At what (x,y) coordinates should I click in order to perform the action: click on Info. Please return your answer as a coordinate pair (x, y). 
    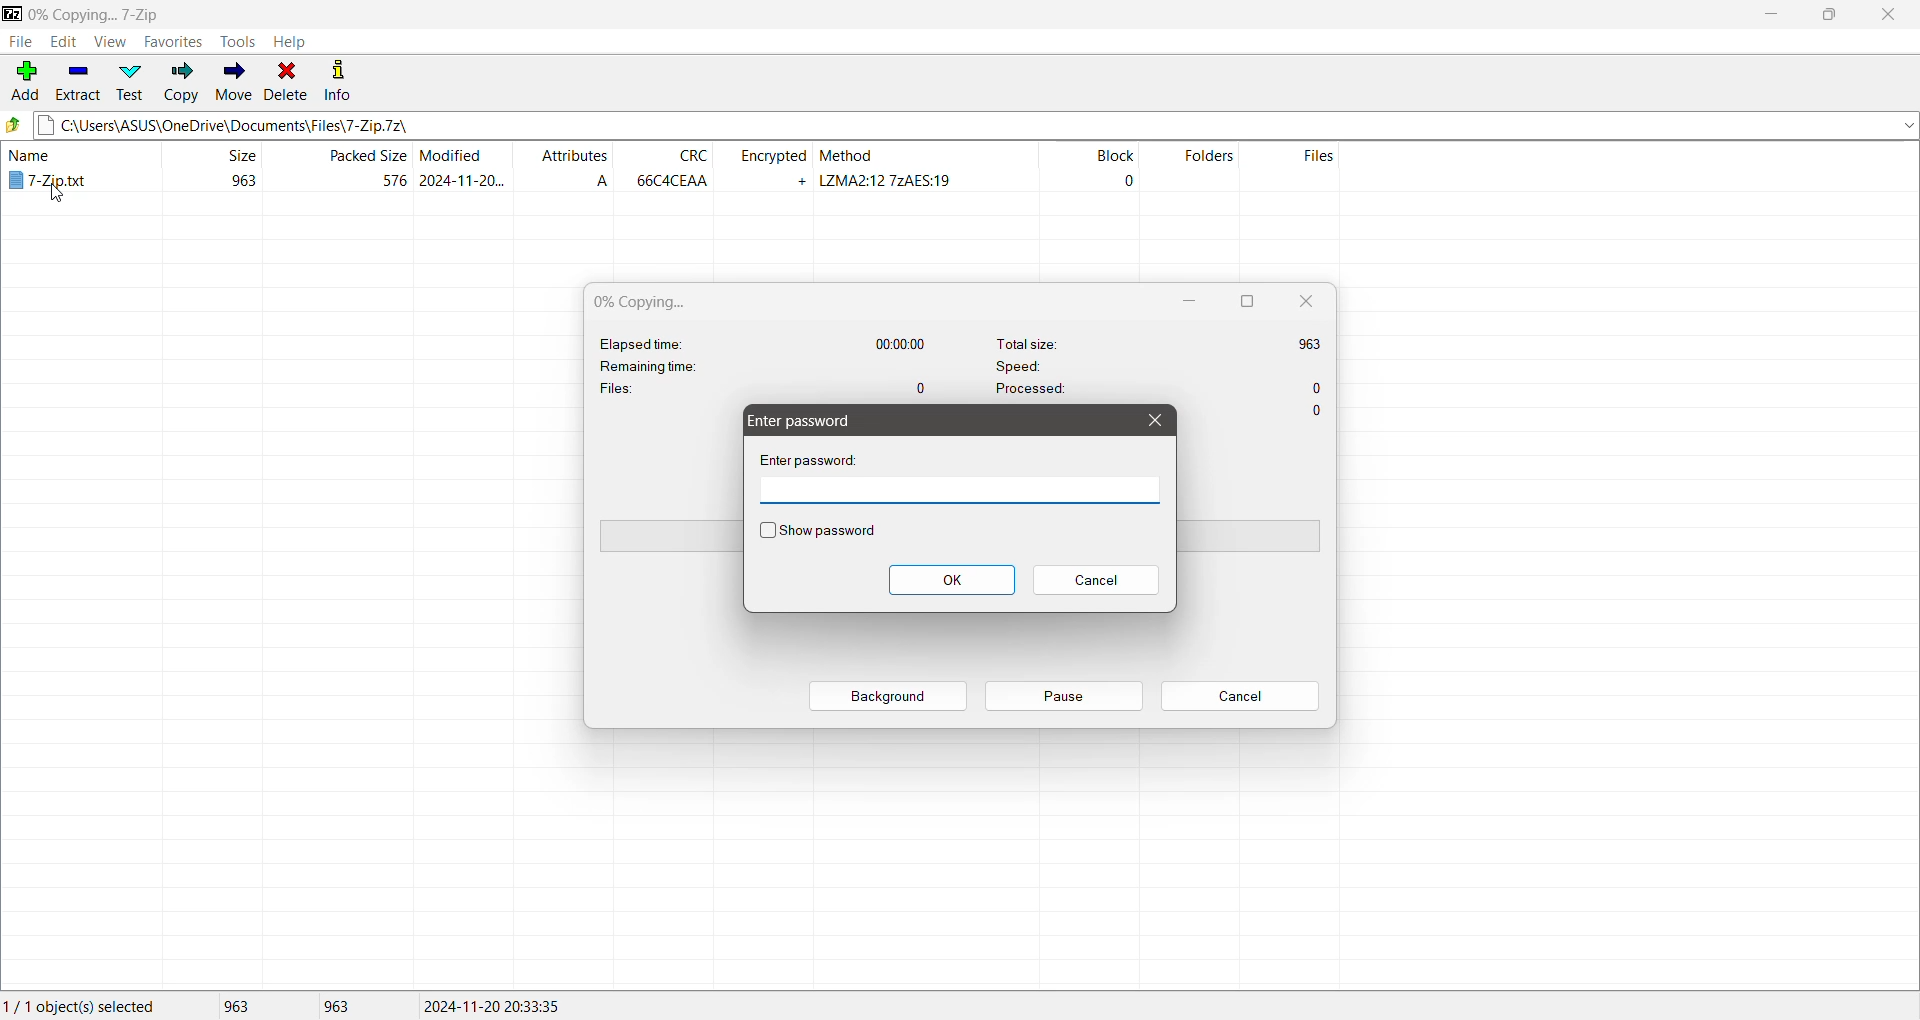
    Looking at the image, I should click on (338, 78).